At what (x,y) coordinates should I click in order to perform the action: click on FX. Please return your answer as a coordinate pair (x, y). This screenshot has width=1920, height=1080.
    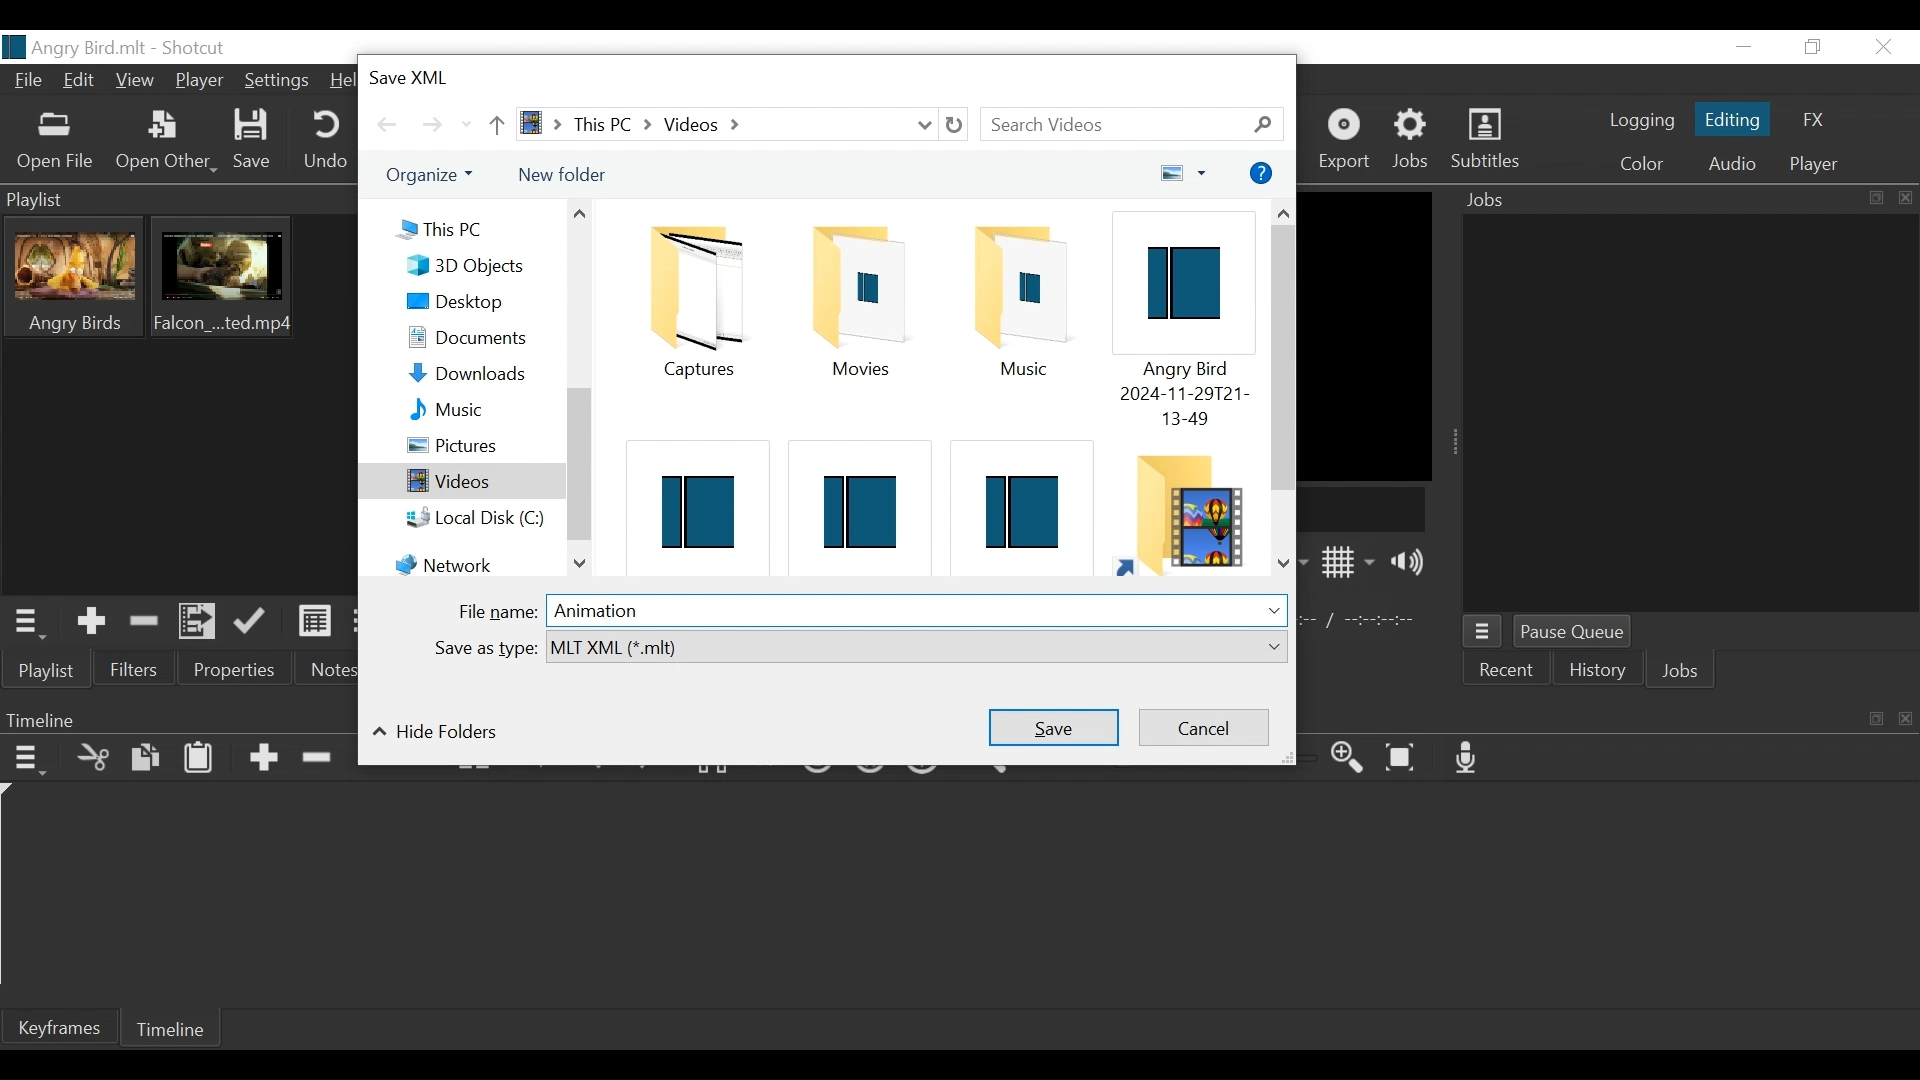
    Looking at the image, I should click on (1814, 118).